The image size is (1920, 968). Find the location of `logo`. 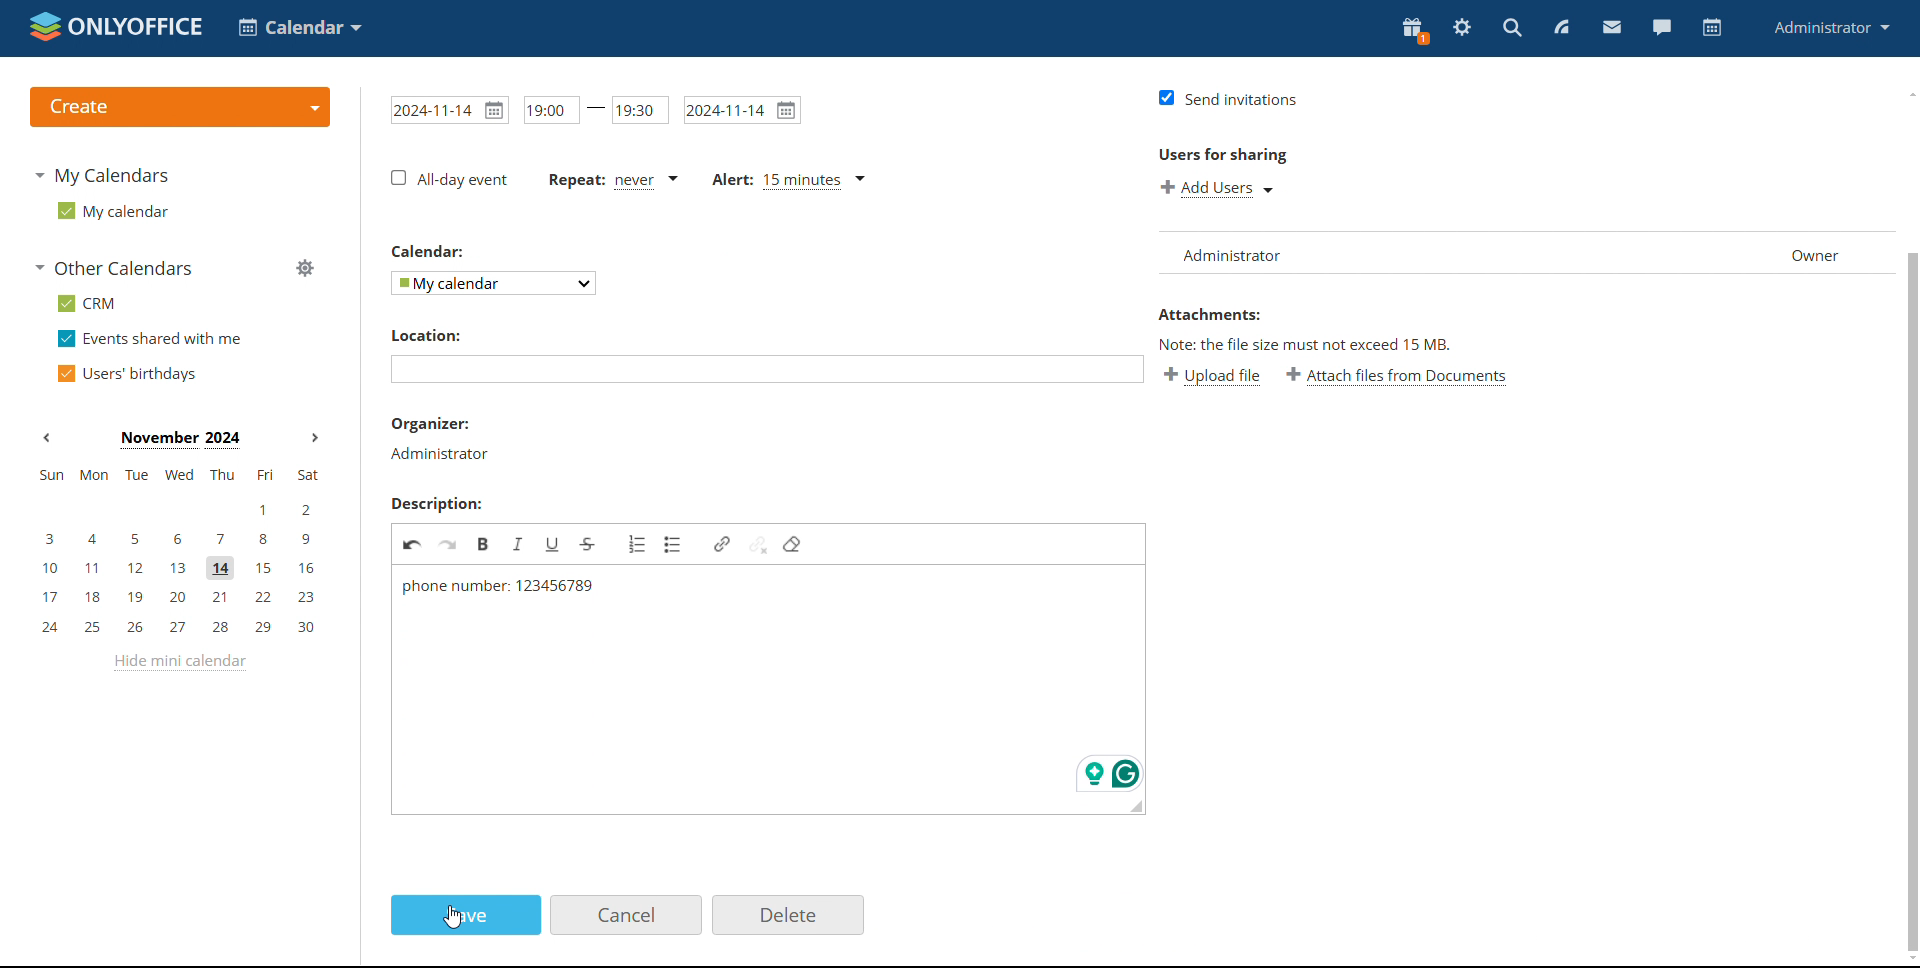

logo is located at coordinates (116, 28).